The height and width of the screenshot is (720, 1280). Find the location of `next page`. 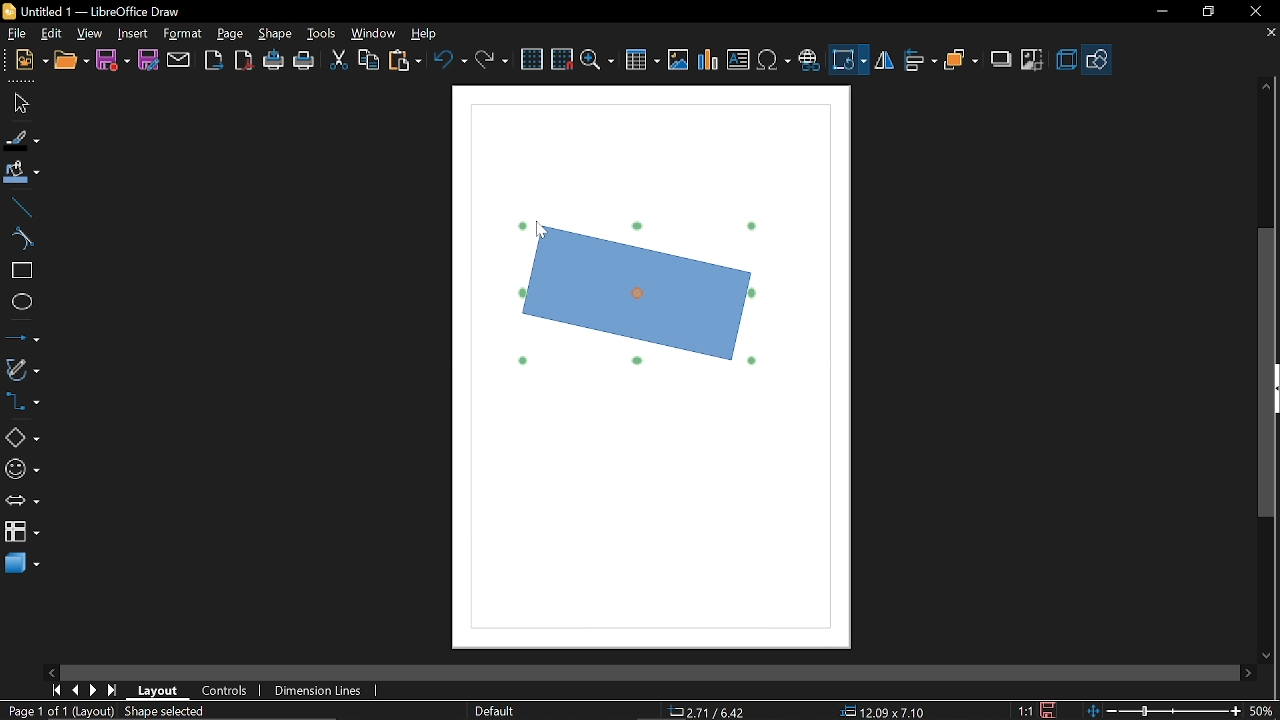

next page is located at coordinates (94, 691).